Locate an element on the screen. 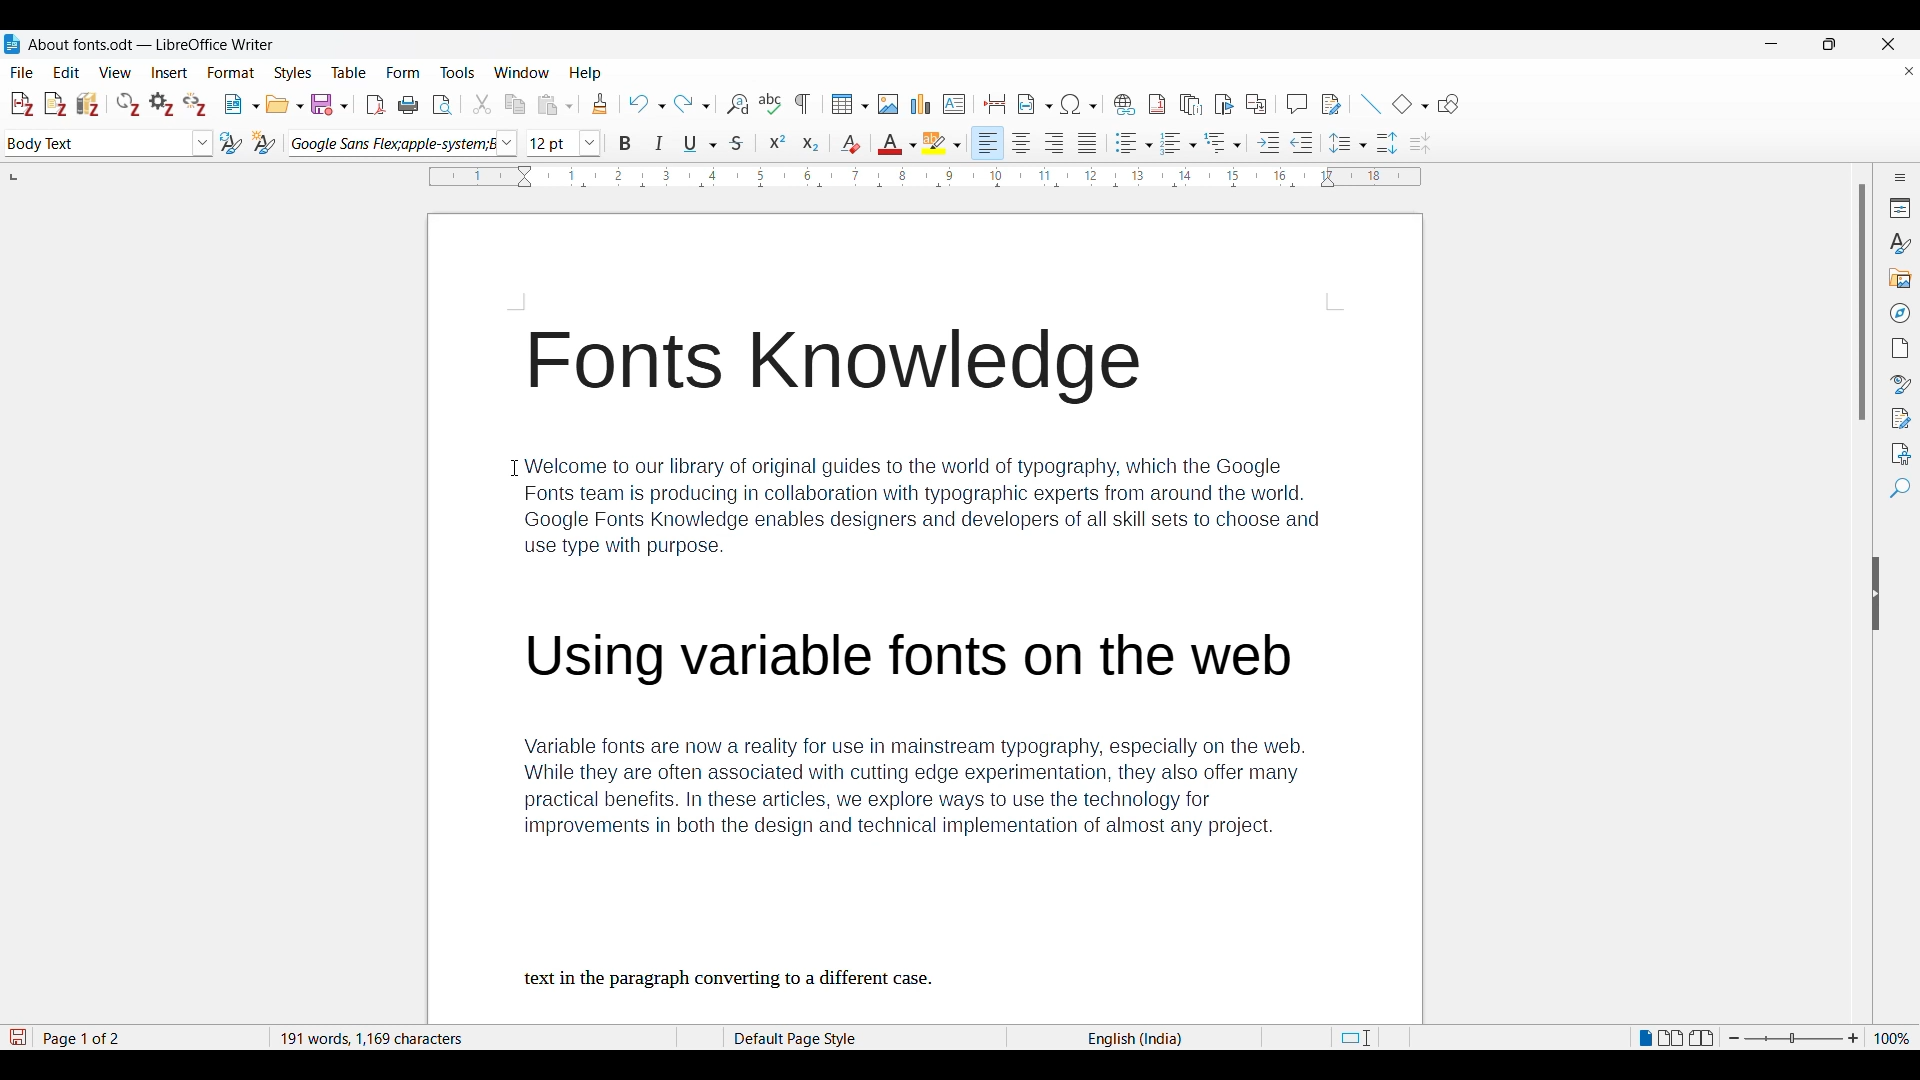 This screenshot has height=1080, width=1920. Window menu is located at coordinates (522, 73).